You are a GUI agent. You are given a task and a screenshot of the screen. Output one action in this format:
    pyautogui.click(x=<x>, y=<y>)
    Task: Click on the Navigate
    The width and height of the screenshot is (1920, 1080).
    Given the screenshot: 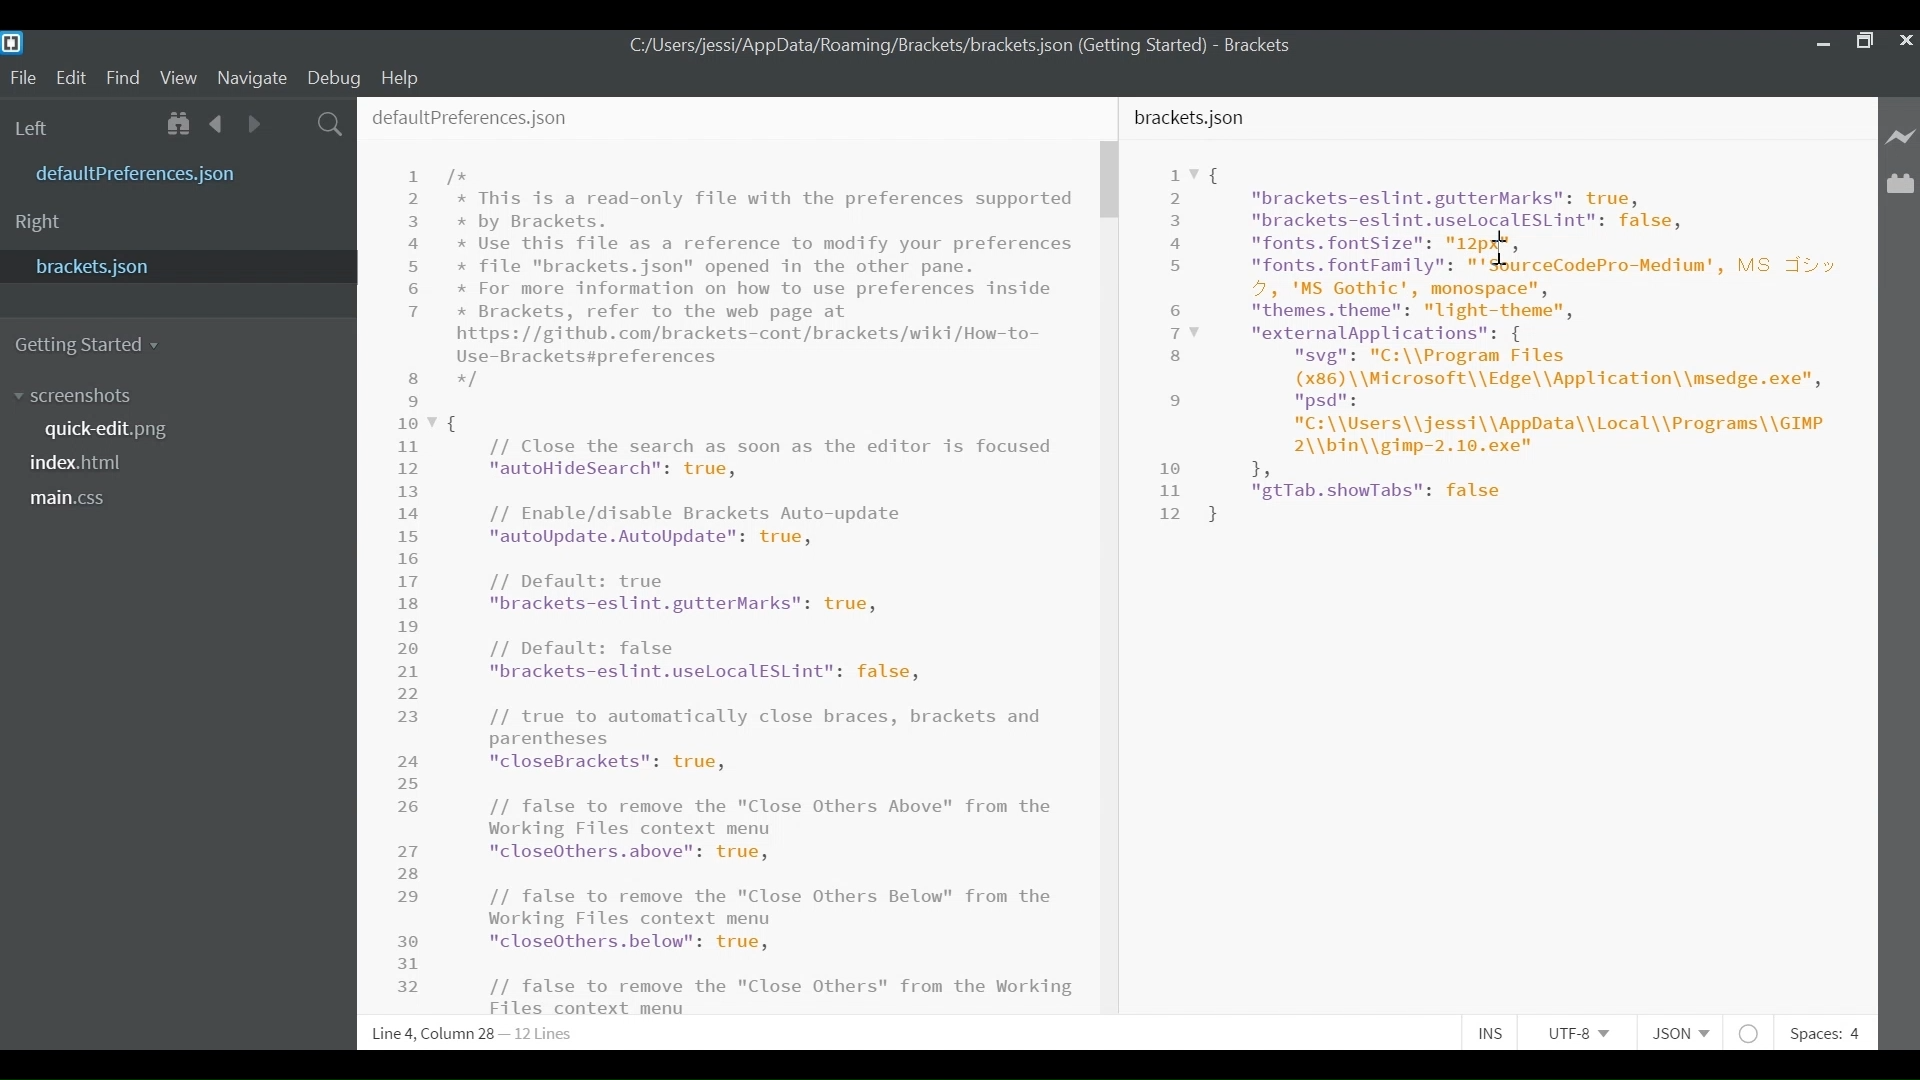 What is the action you would take?
    pyautogui.click(x=251, y=78)
    